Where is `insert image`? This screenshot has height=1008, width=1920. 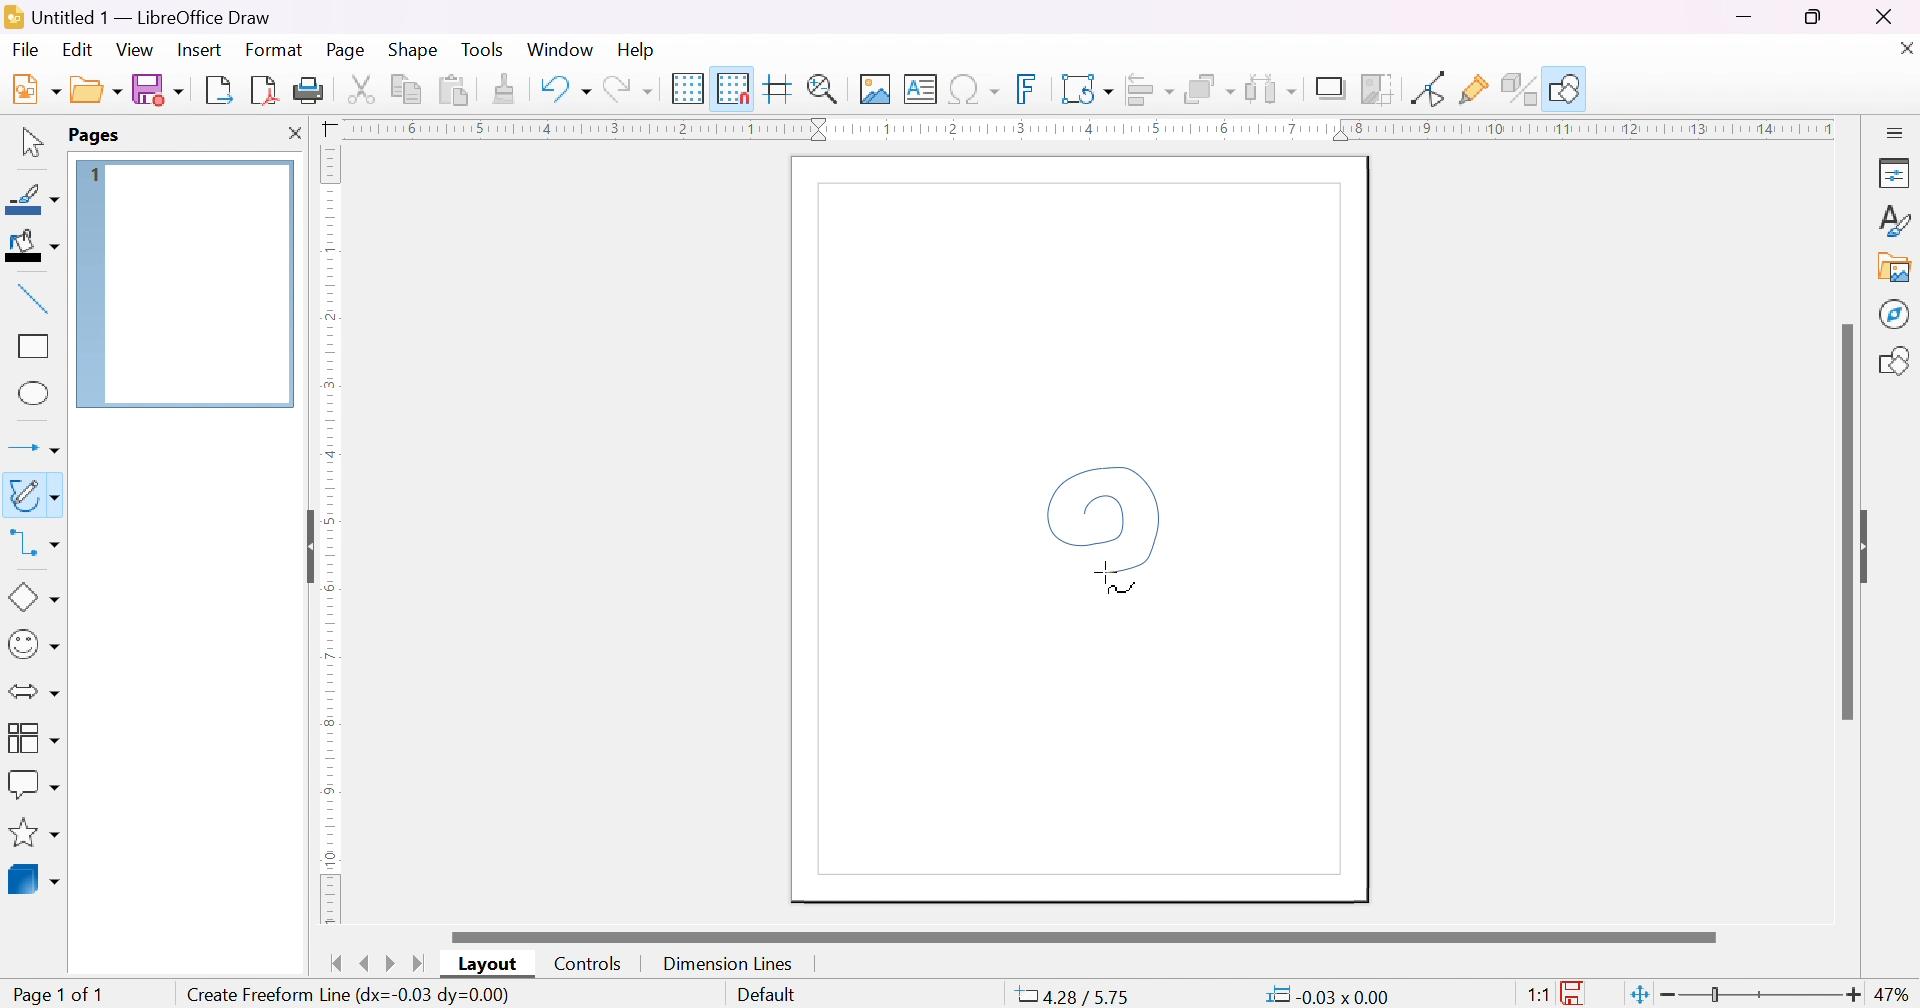
insert image is located at coordinates (875, 89).